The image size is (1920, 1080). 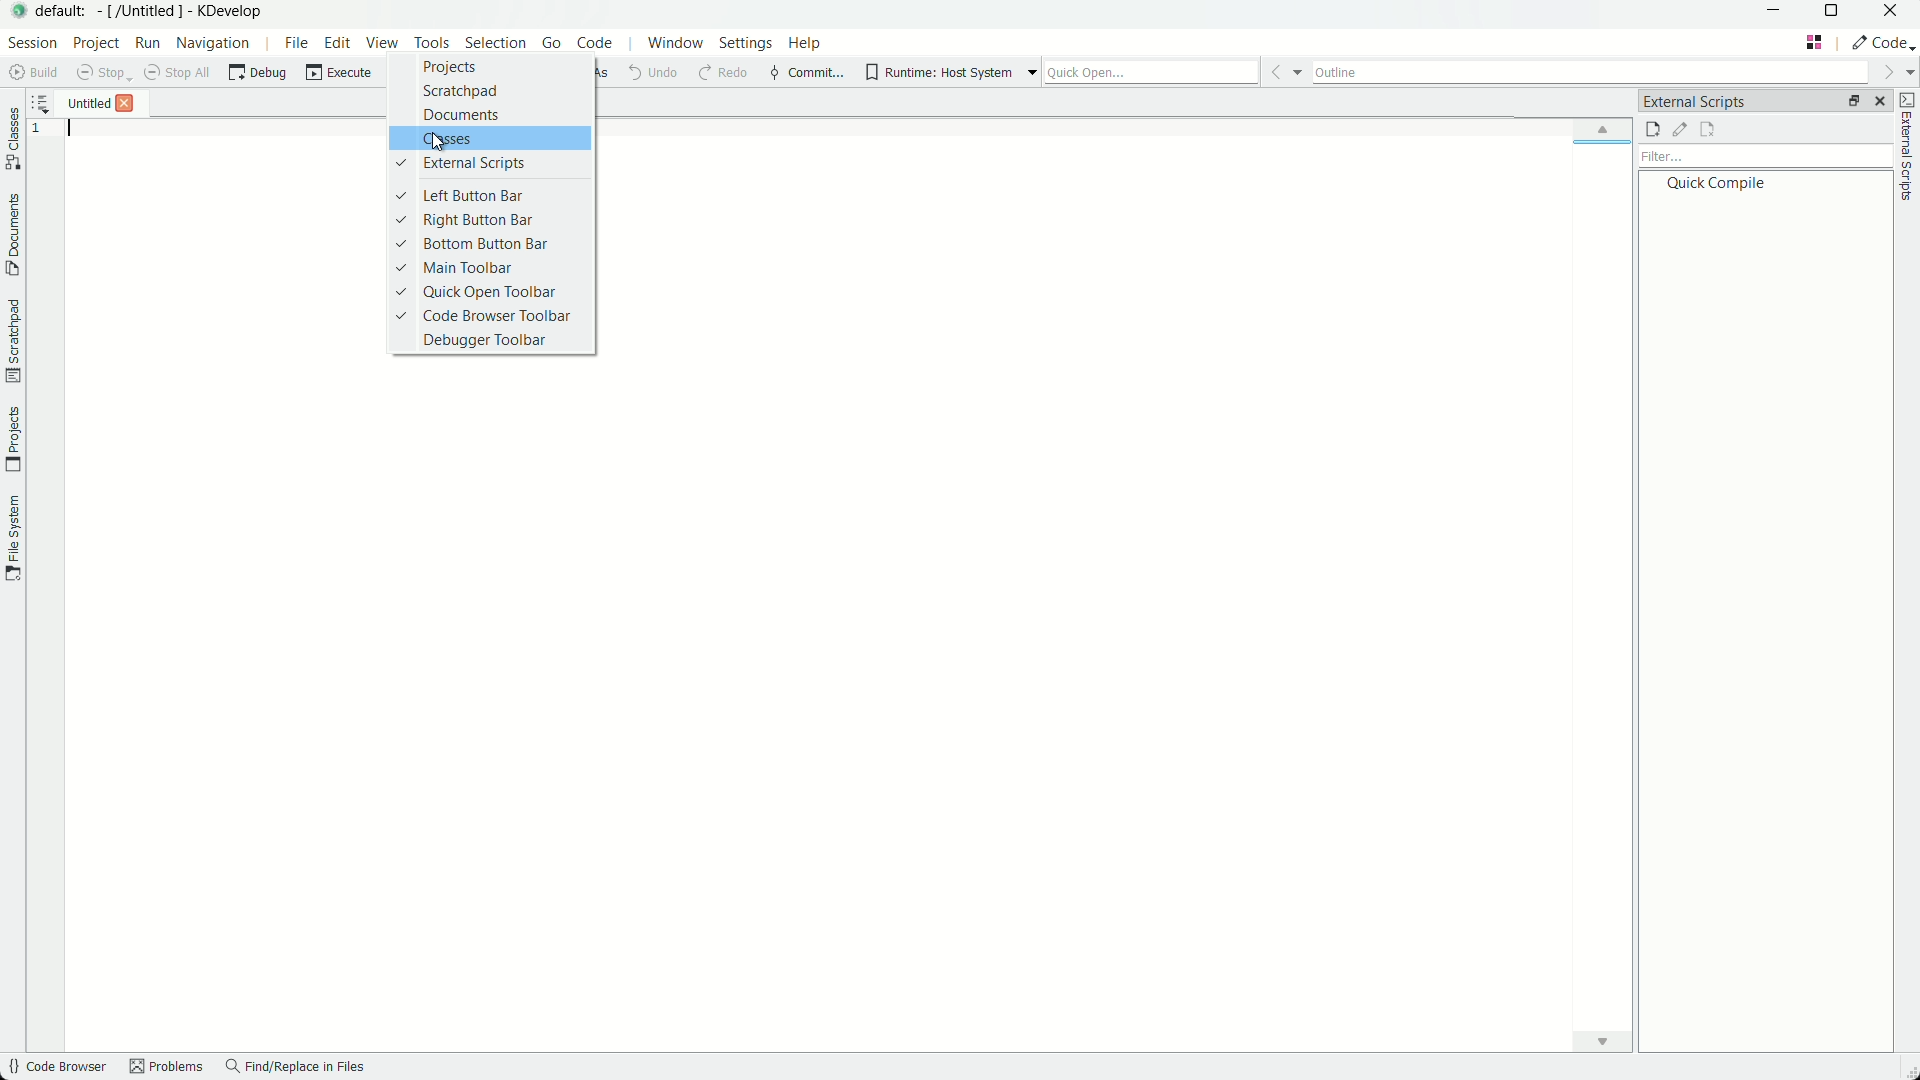 I want to click on navigation, so click(x=215, y=45).